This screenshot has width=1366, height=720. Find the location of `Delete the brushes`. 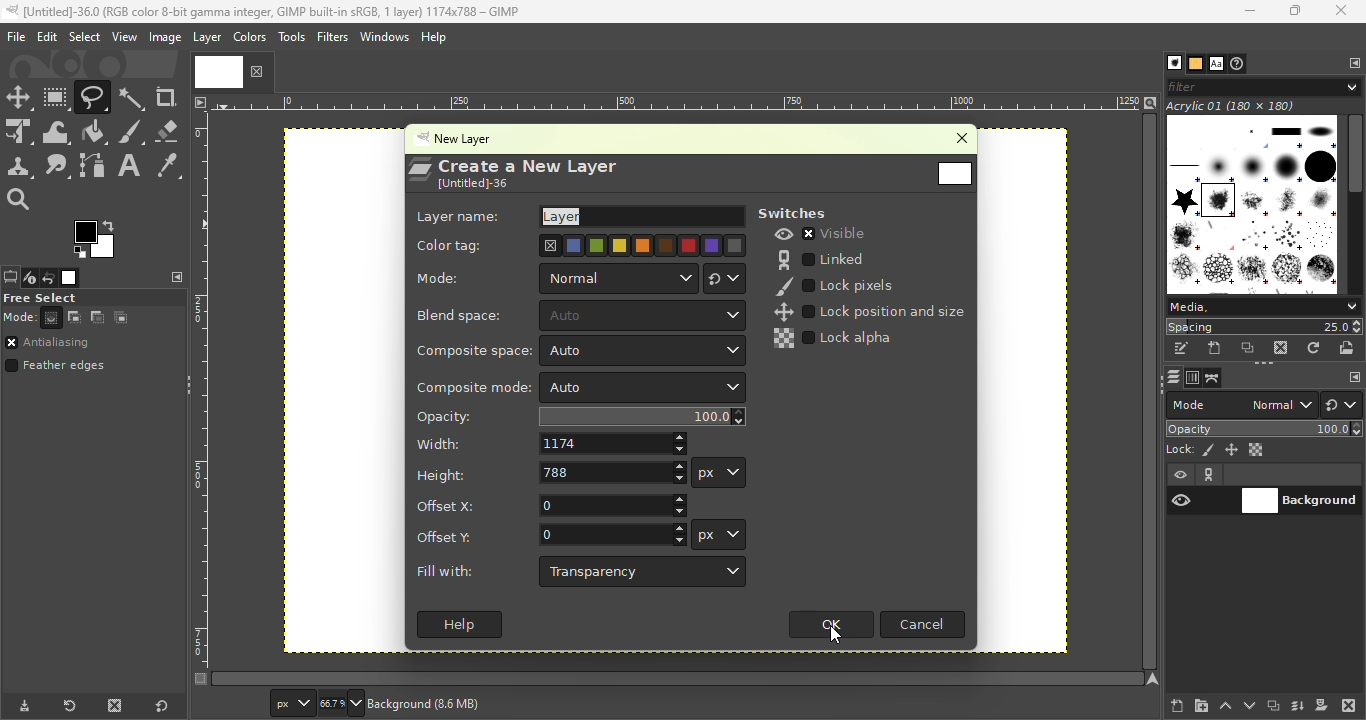

Delete the brushes is located at coordinates (1283, 348).